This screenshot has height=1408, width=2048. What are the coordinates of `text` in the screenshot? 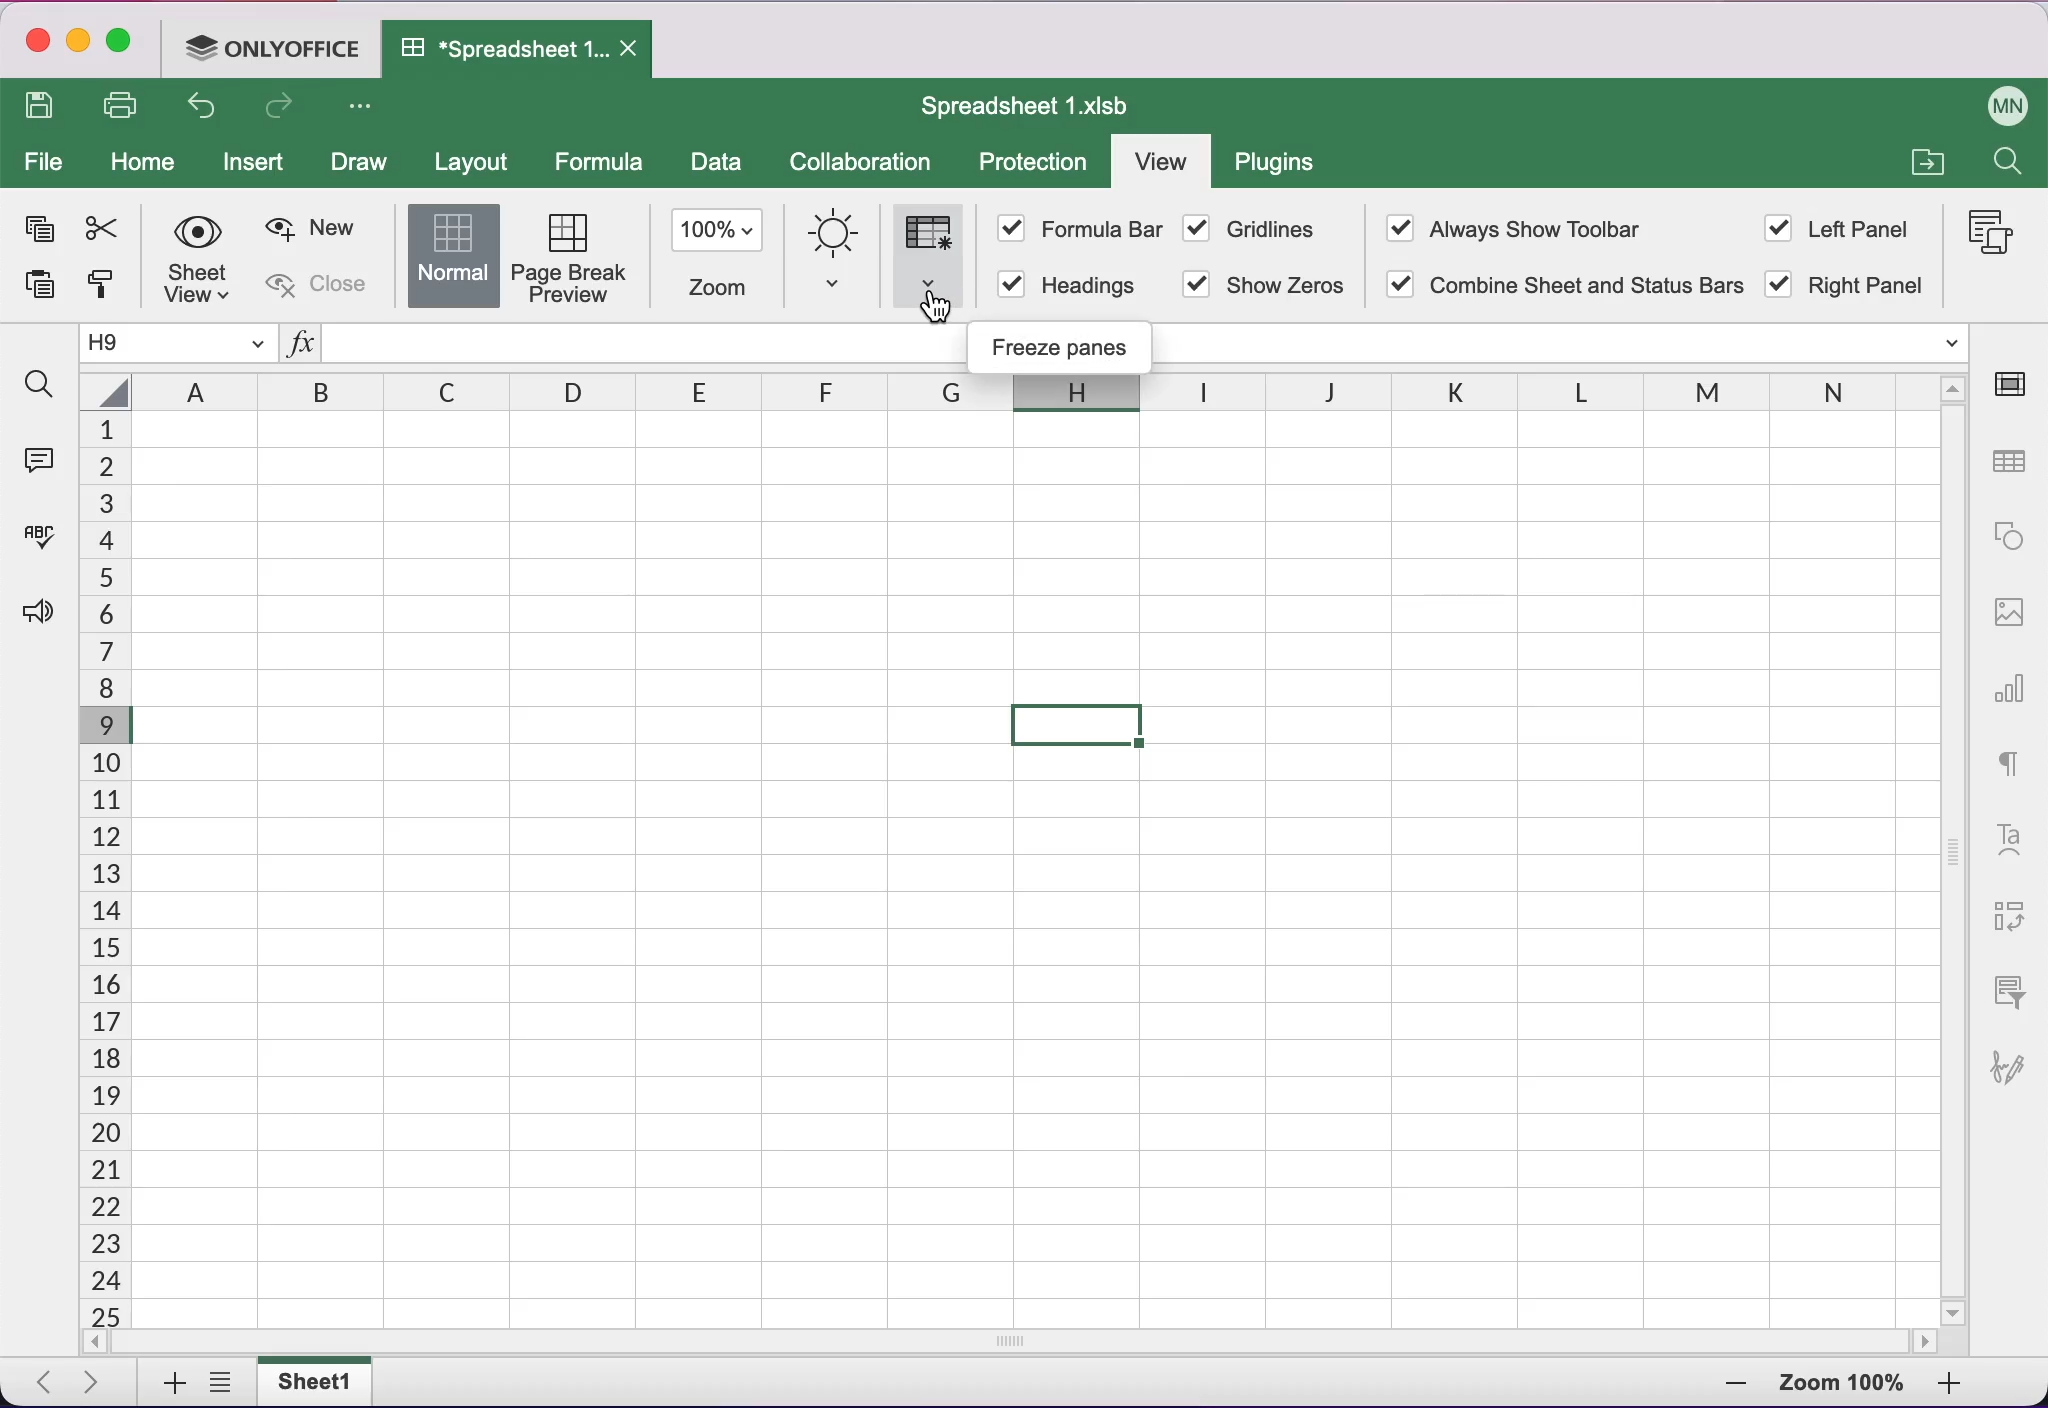 It's located at (2016, 764).